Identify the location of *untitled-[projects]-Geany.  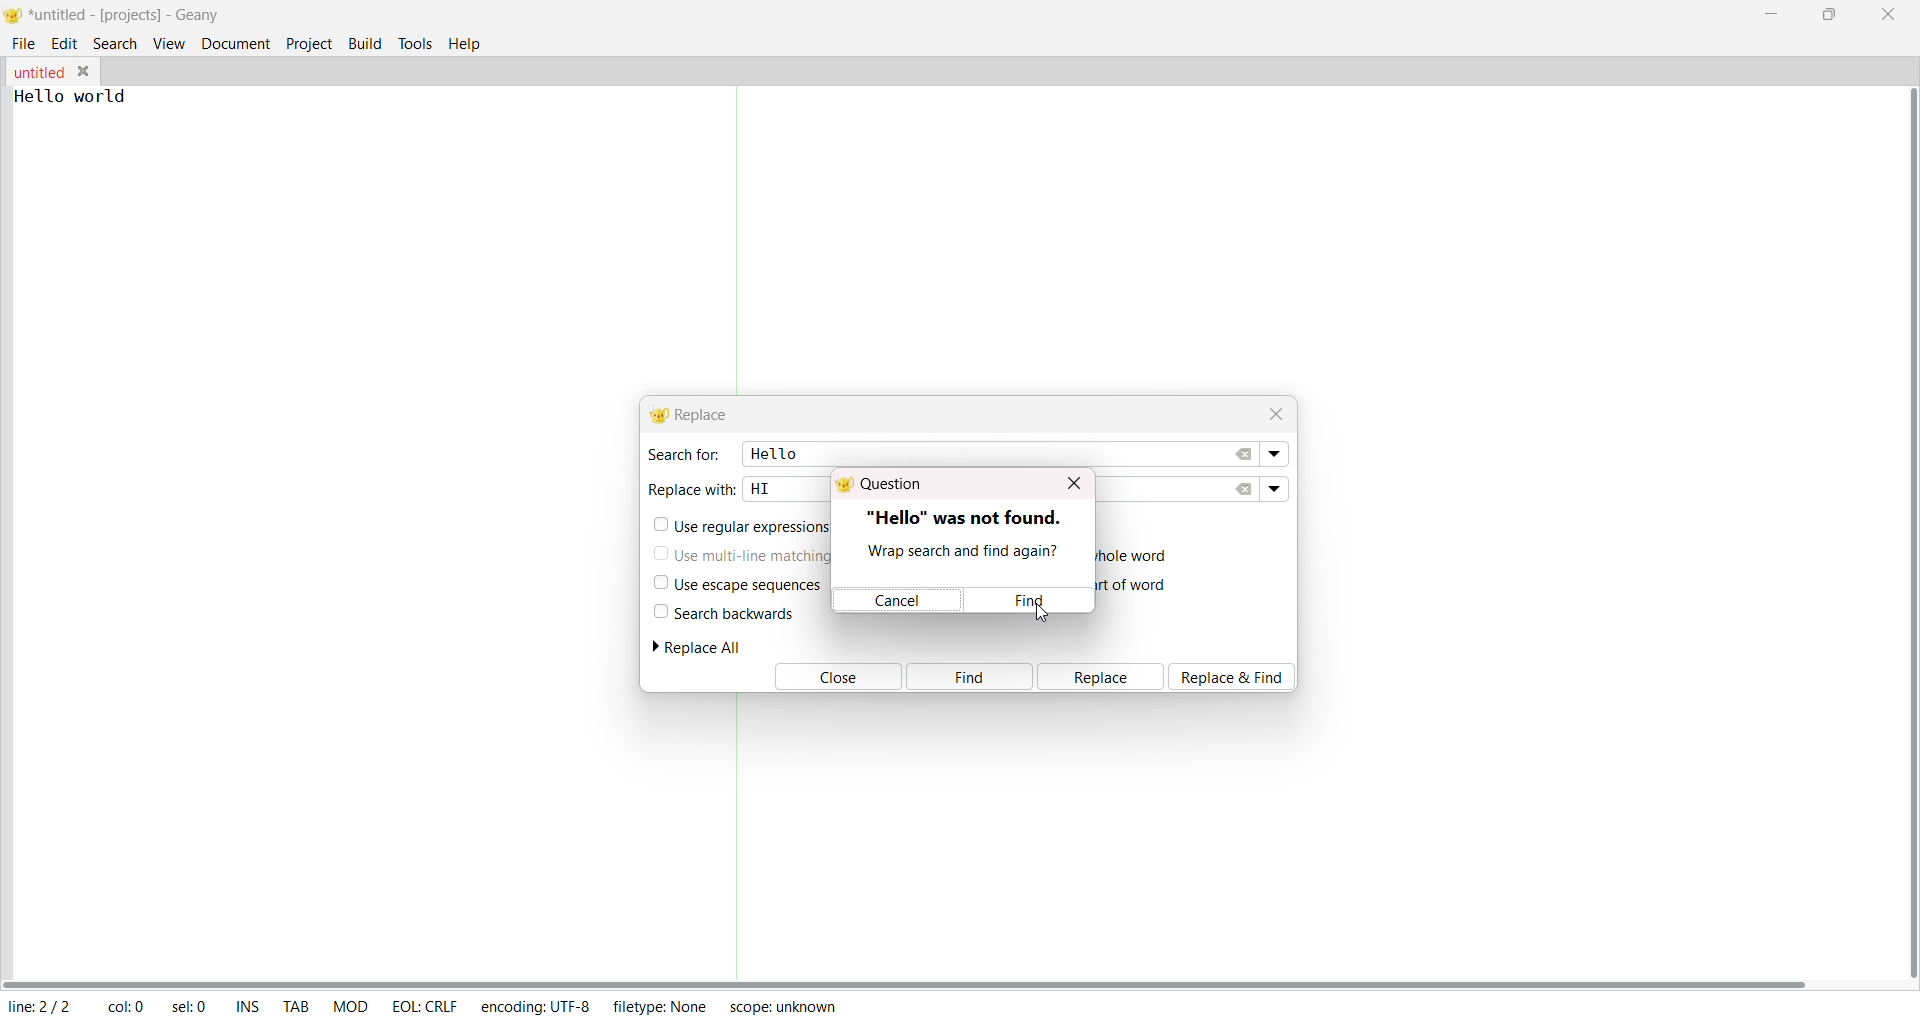
(143, 15).